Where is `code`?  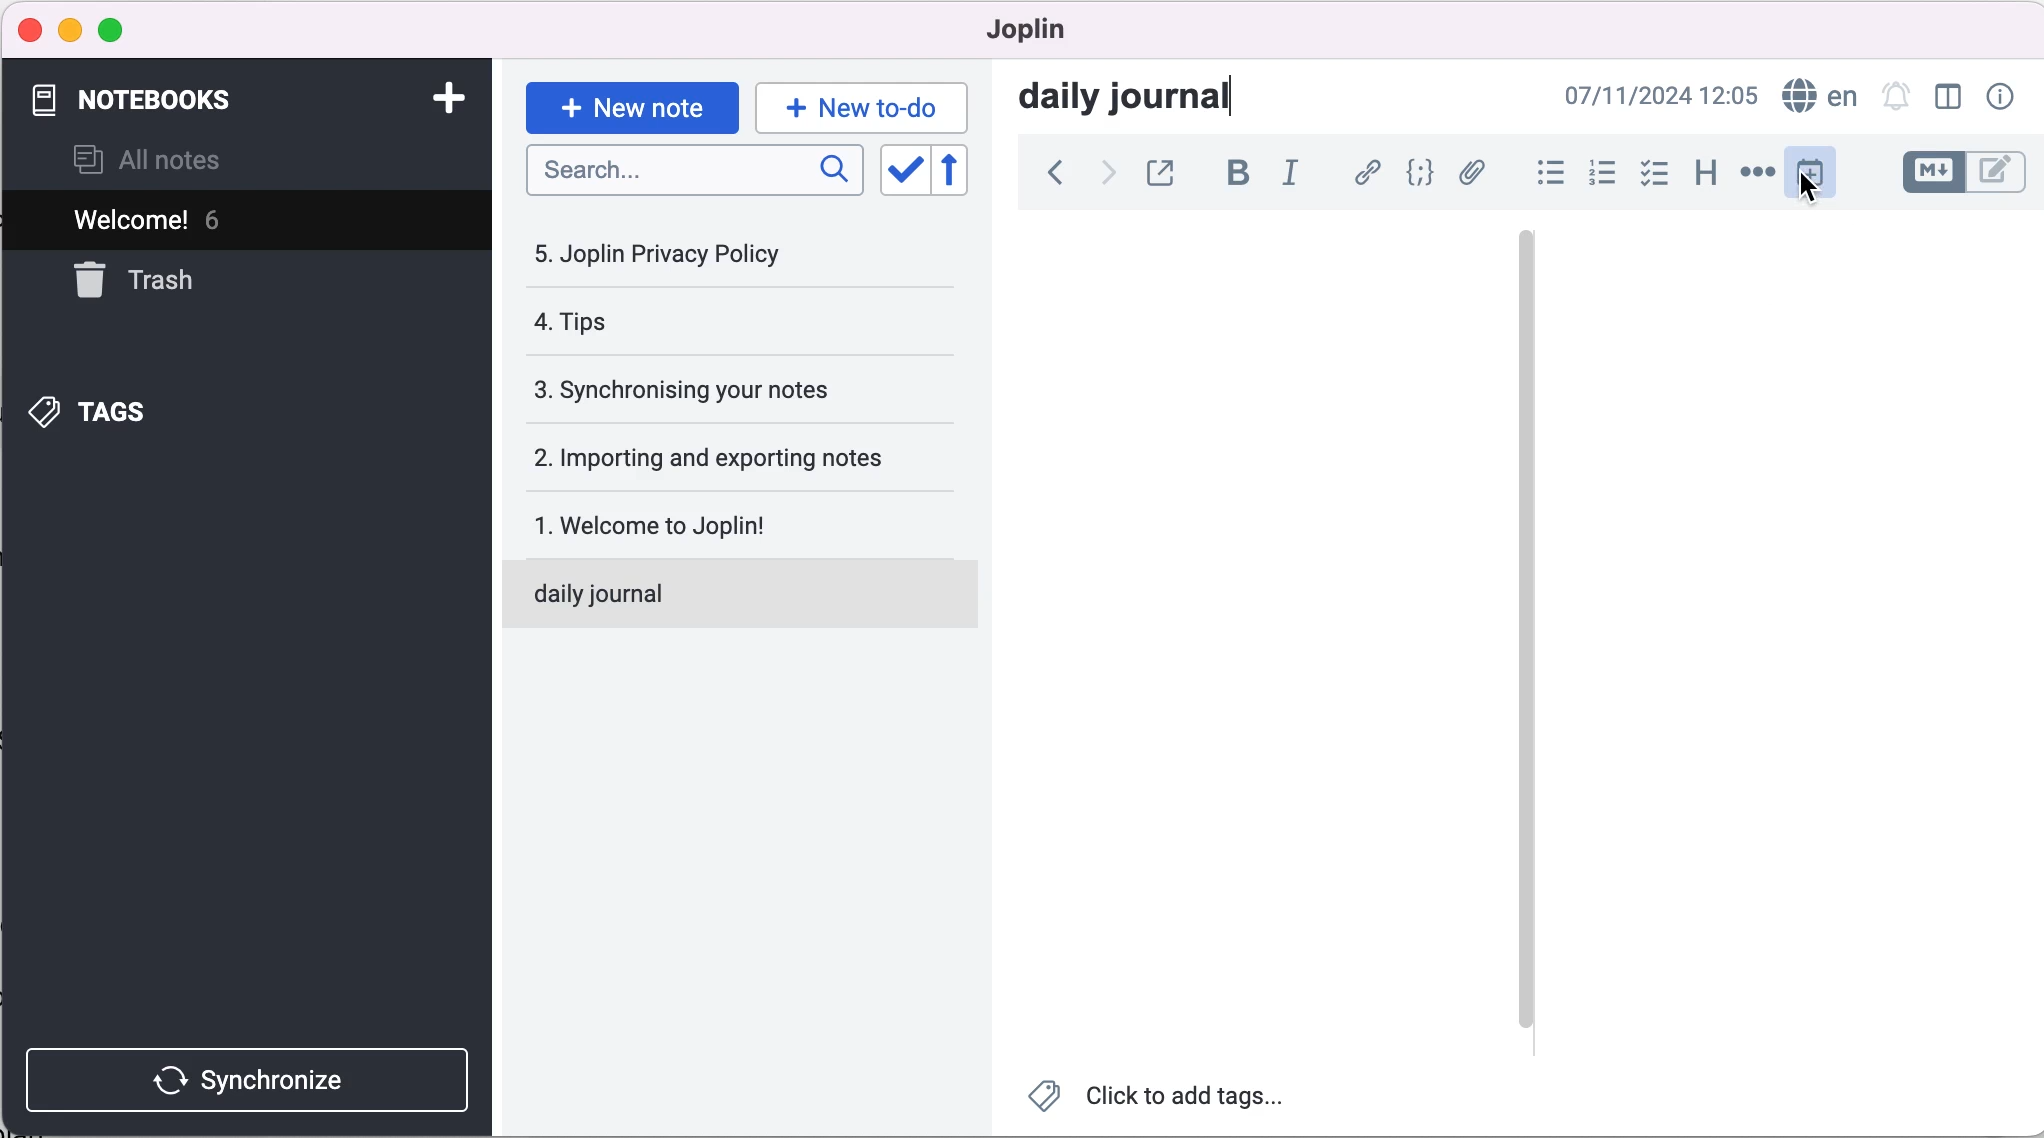
code is located at coordinates (1414, 174).